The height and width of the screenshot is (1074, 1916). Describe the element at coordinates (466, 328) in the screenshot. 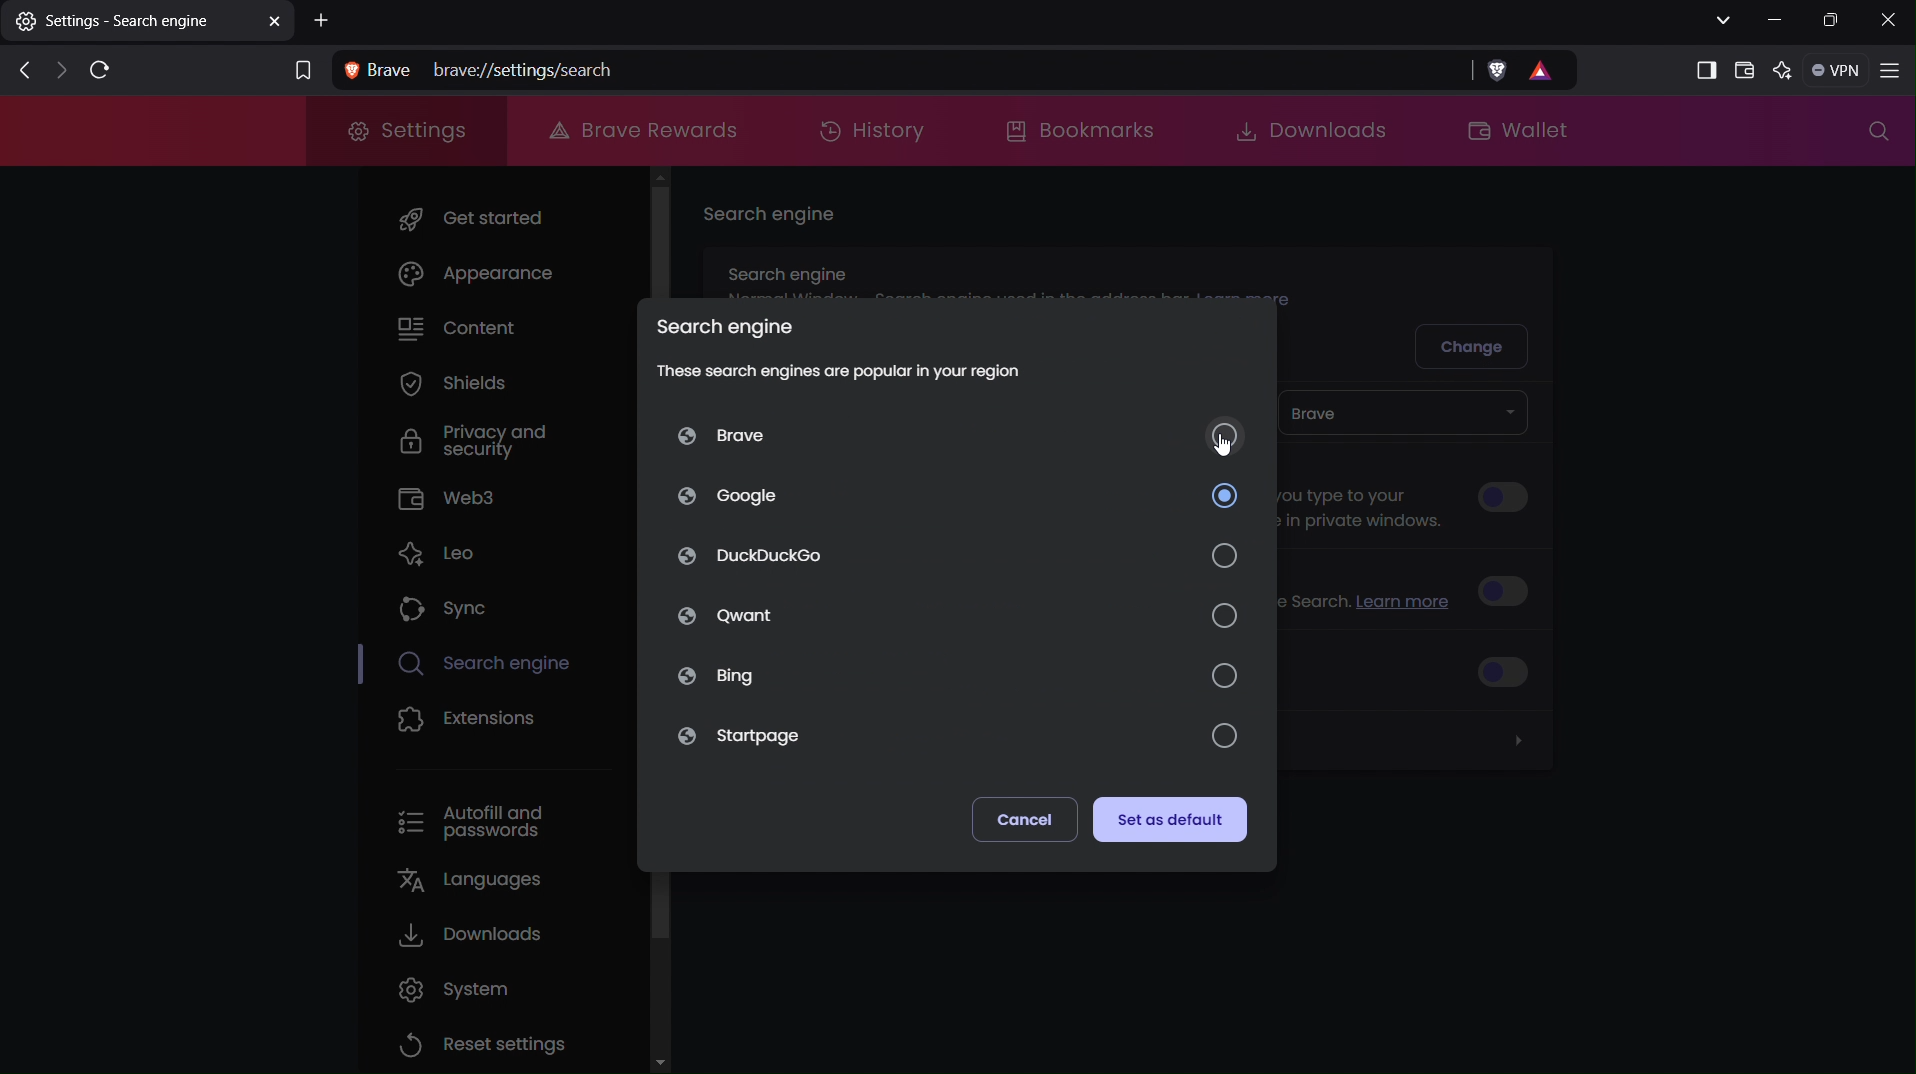

I see `Content` at that location.